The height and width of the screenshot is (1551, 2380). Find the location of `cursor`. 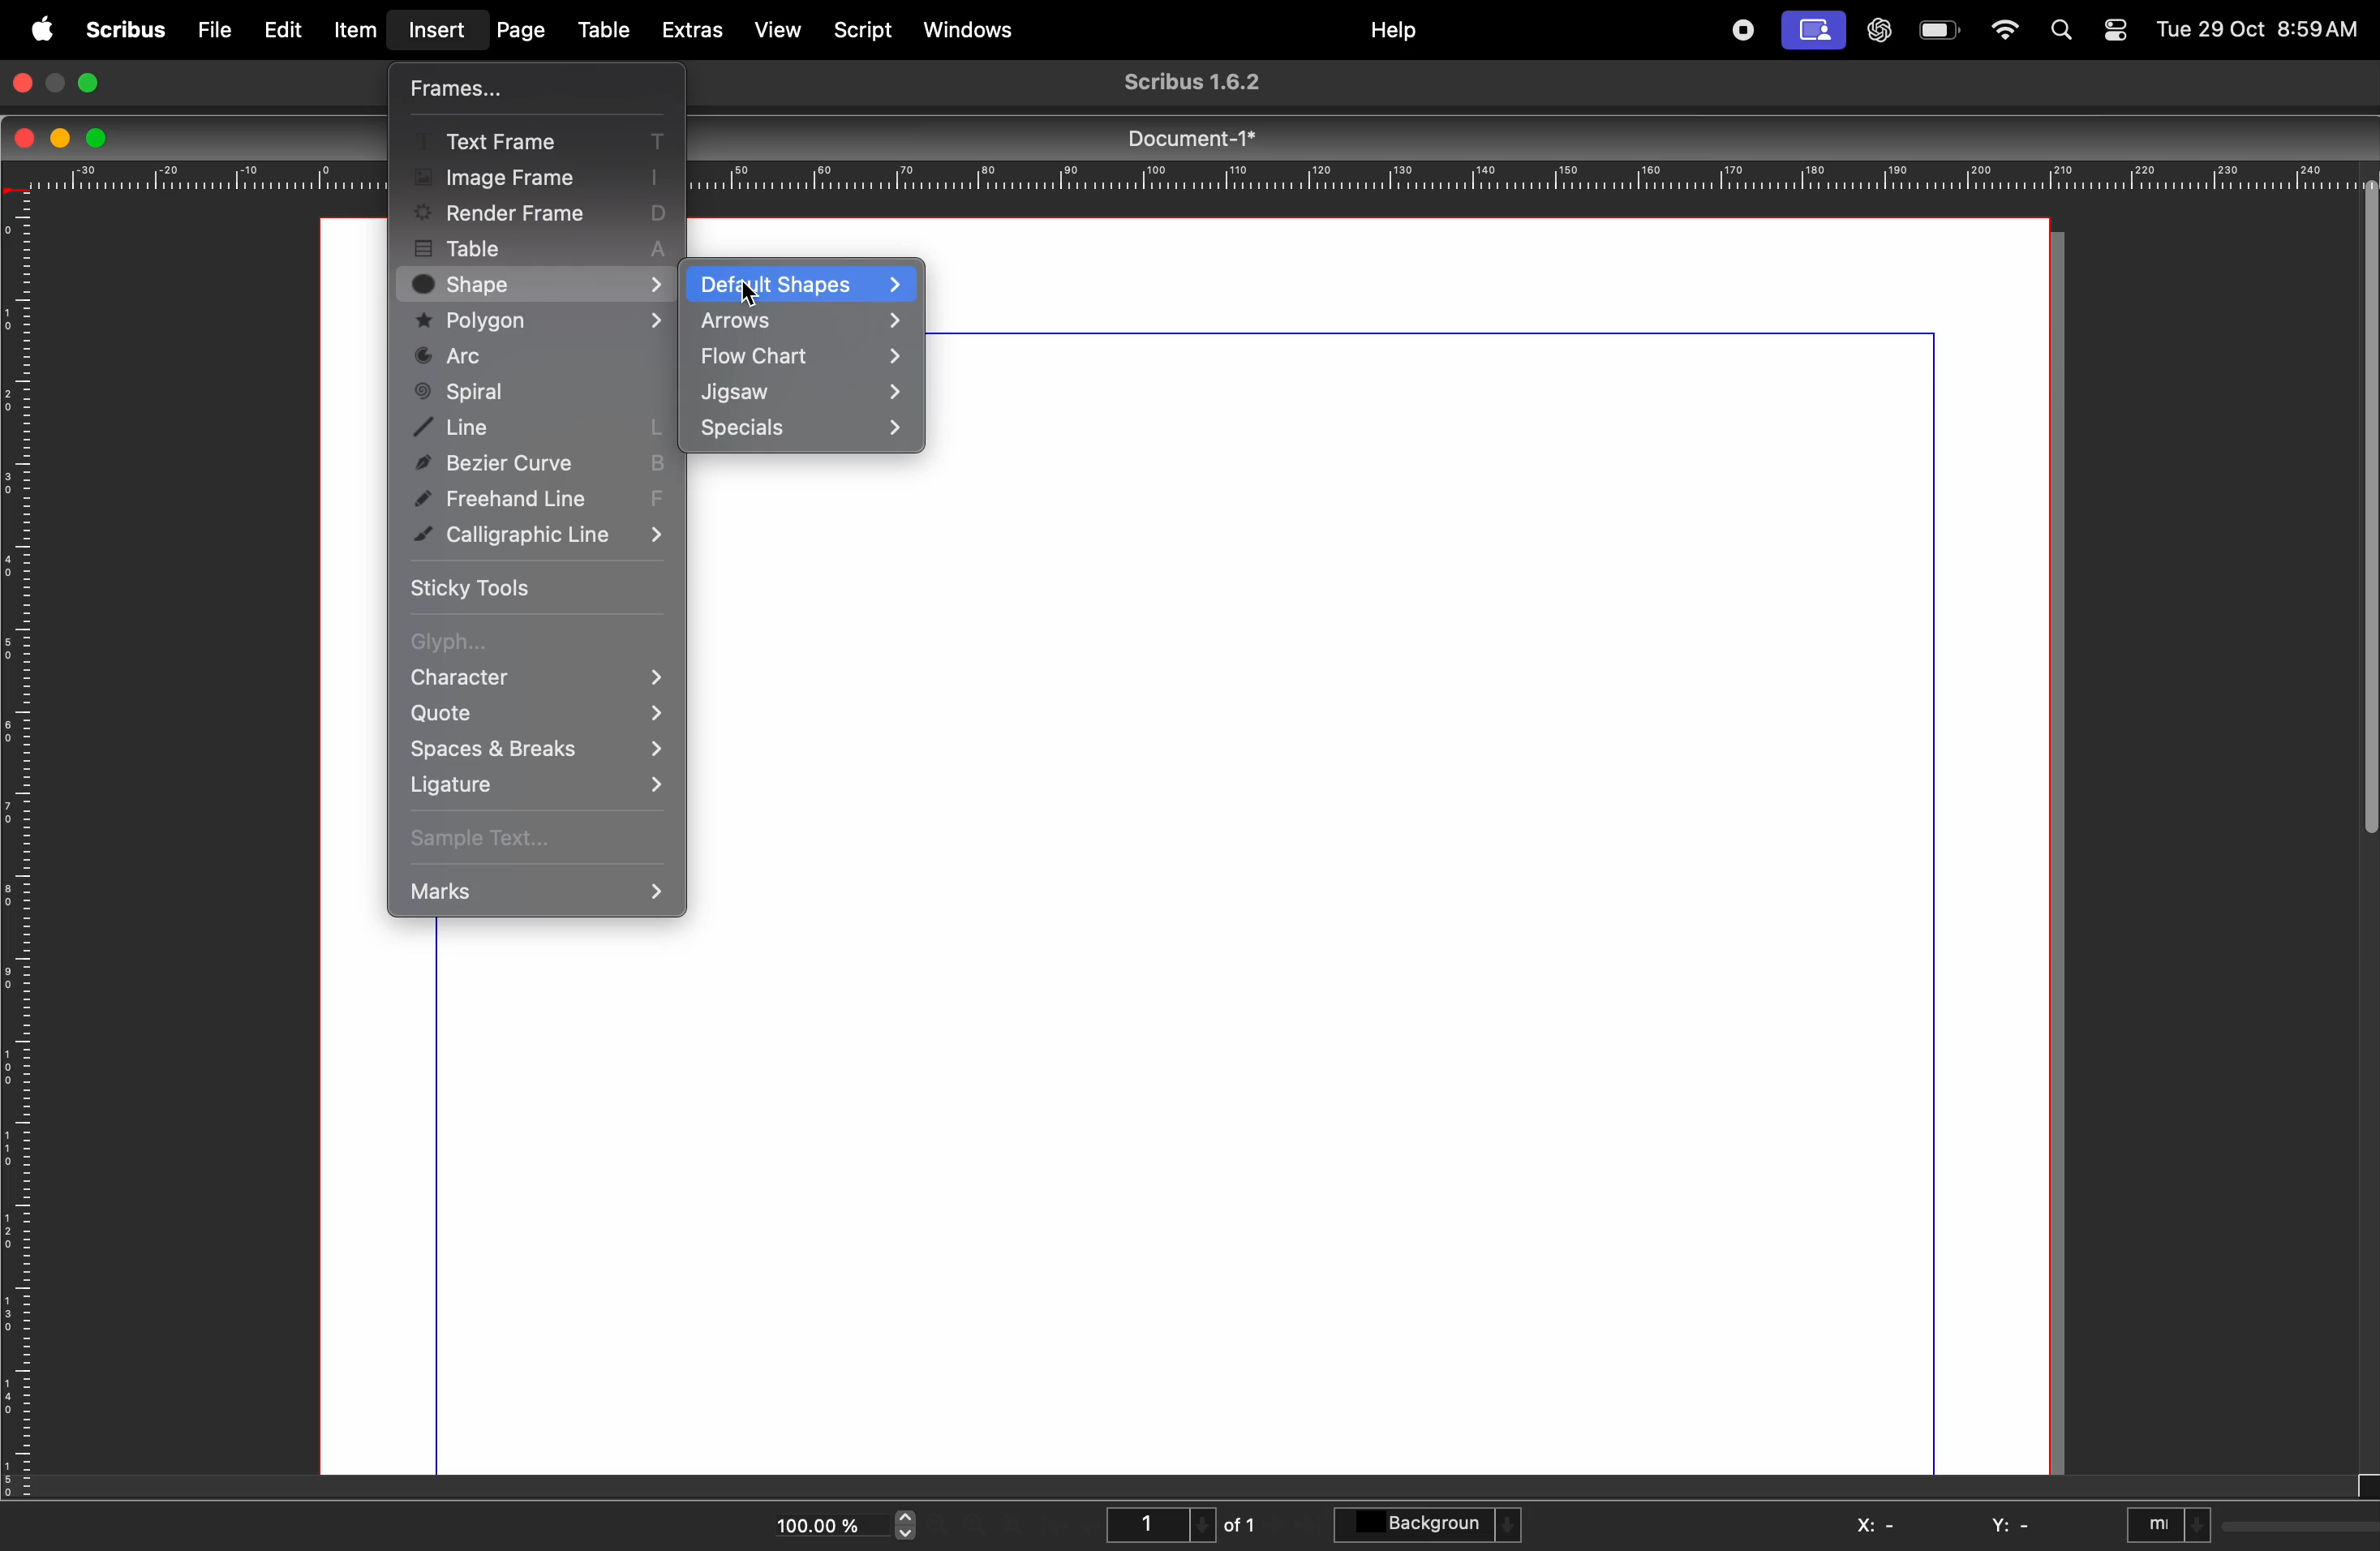

cursor is located at coordinates (752, 293).